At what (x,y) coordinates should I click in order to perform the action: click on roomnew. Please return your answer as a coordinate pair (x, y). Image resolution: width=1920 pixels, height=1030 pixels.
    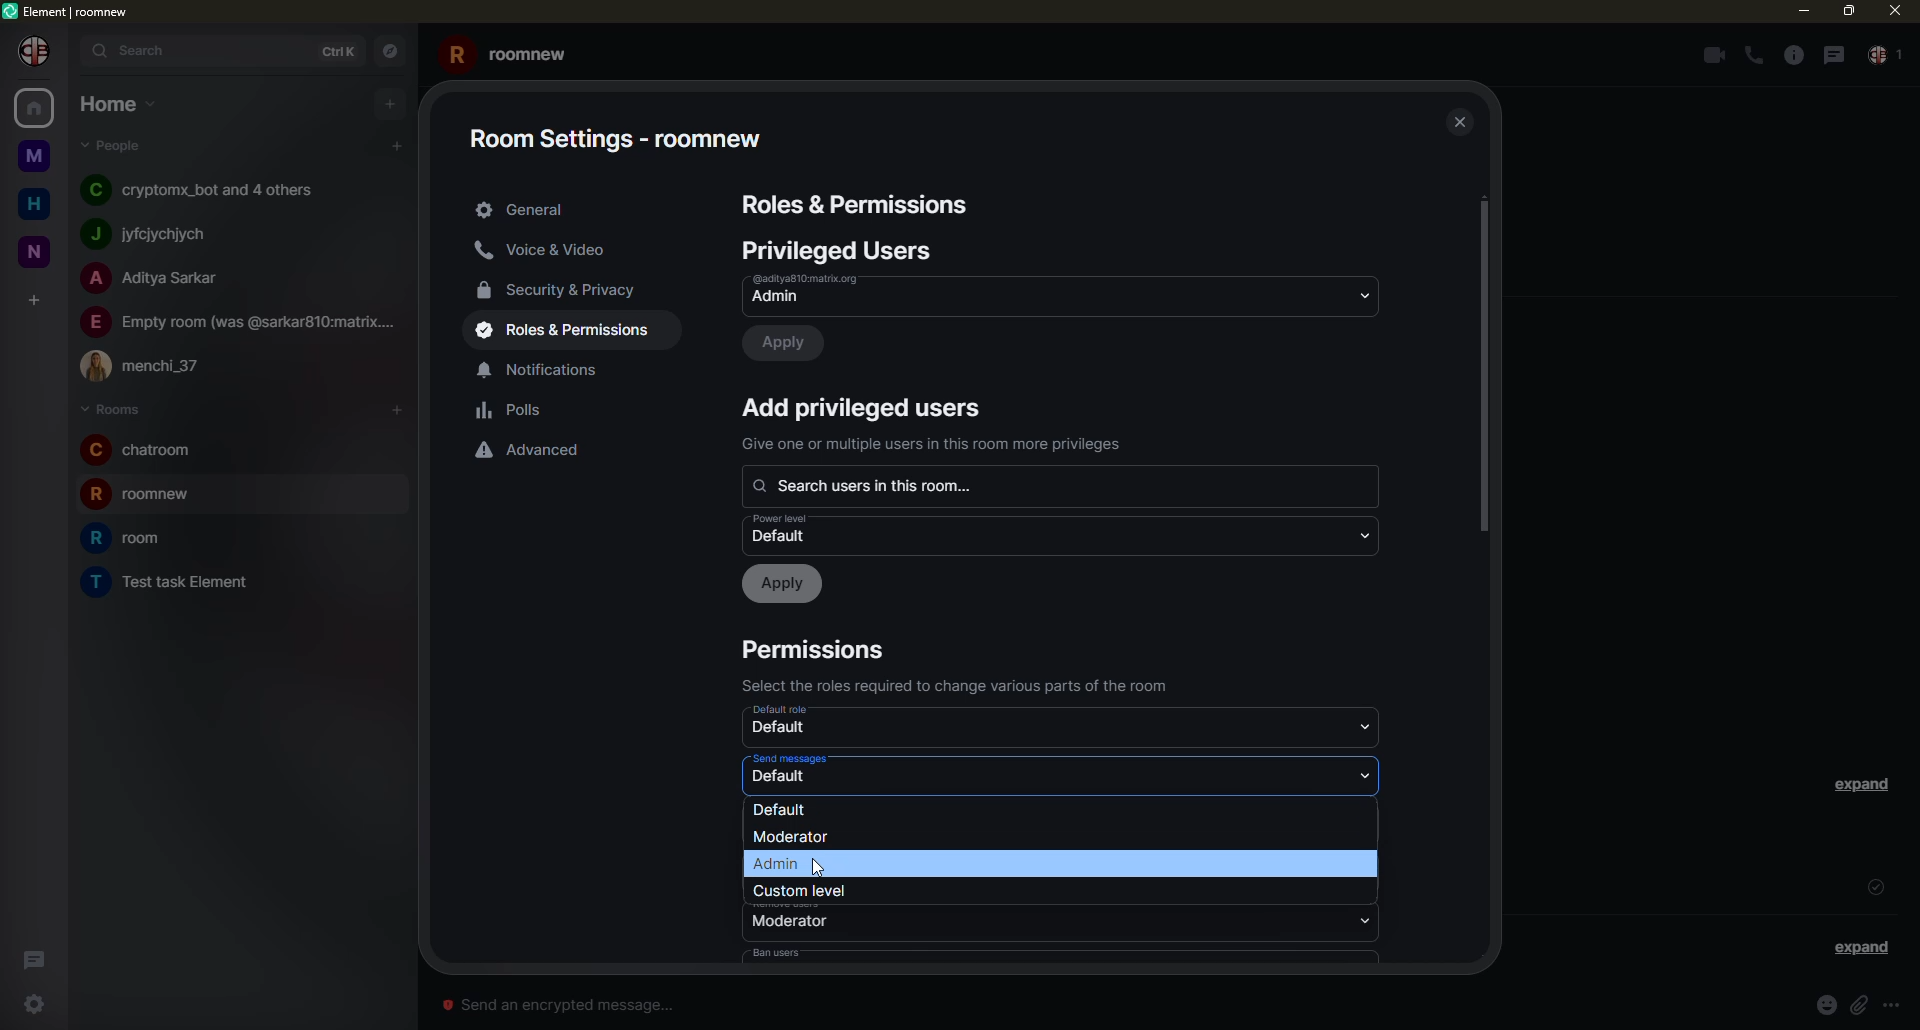
    Looking at the image, I should click on (512, 52).